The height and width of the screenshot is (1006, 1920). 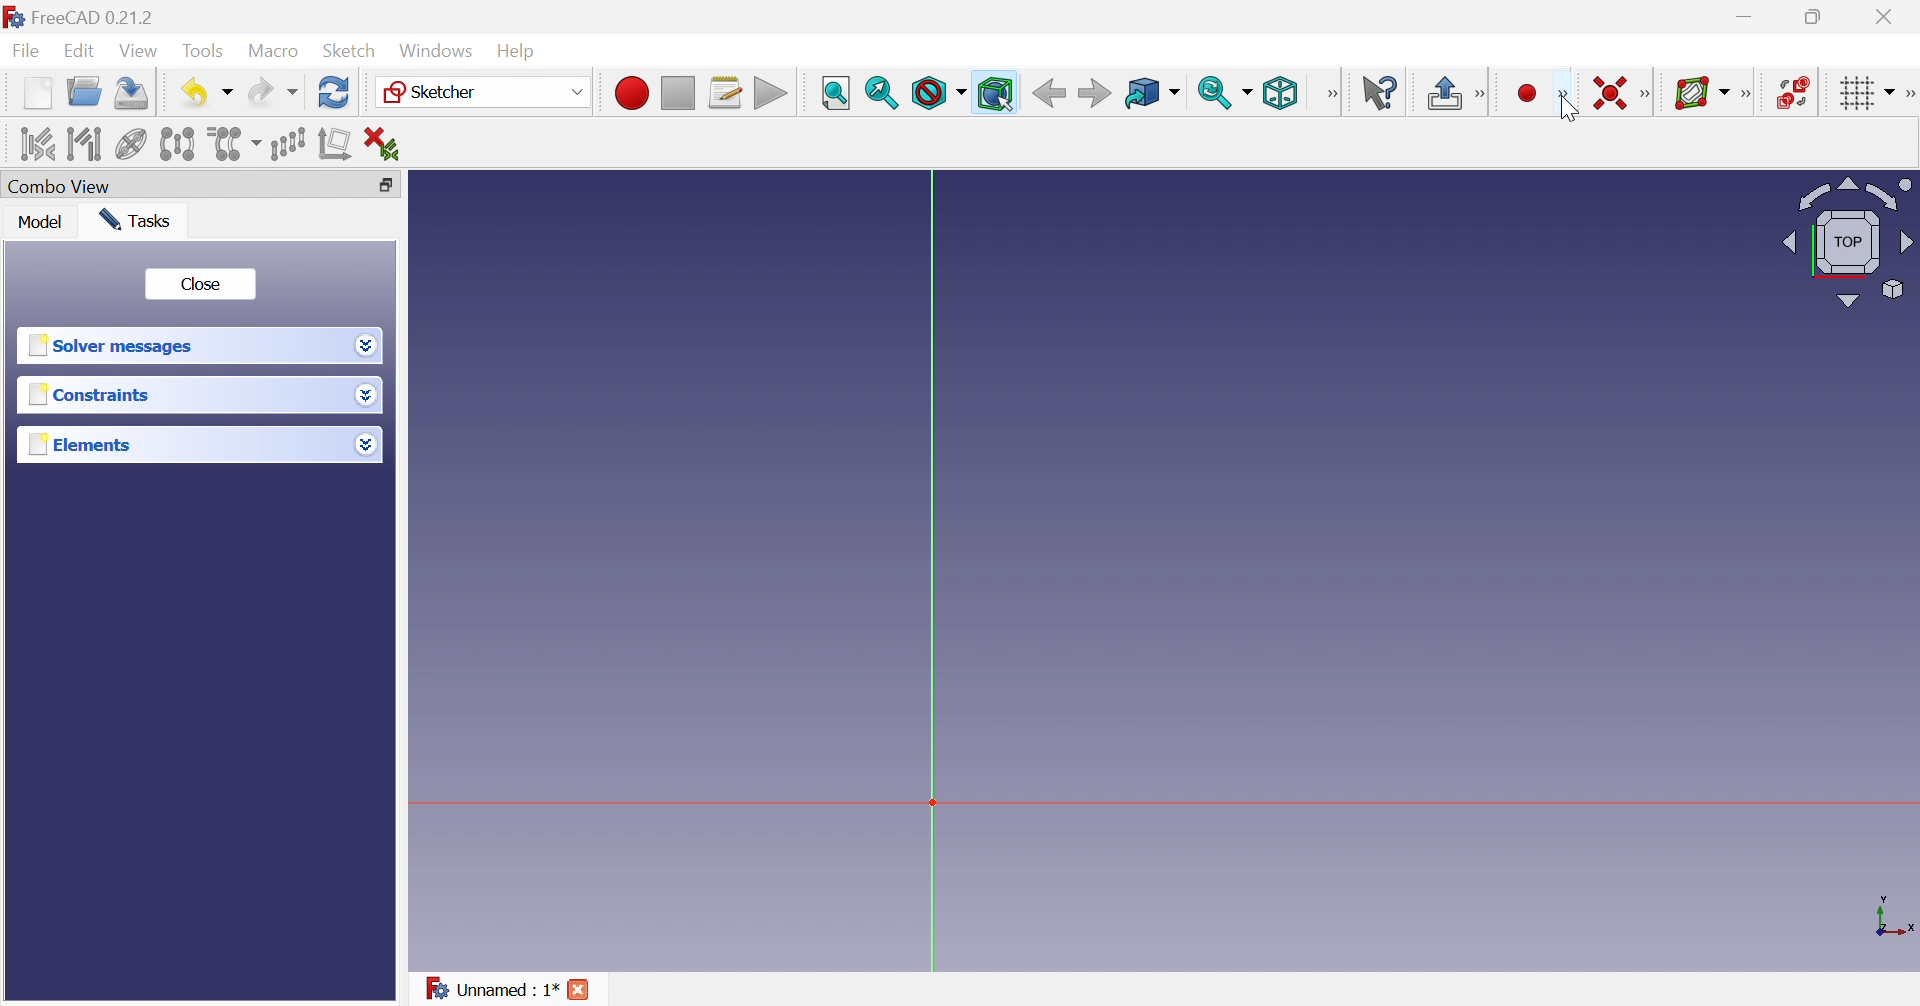 What do you see at coordinates (204, 93) in the screenshot?
I see `Save` at bounding box center [204, 93].